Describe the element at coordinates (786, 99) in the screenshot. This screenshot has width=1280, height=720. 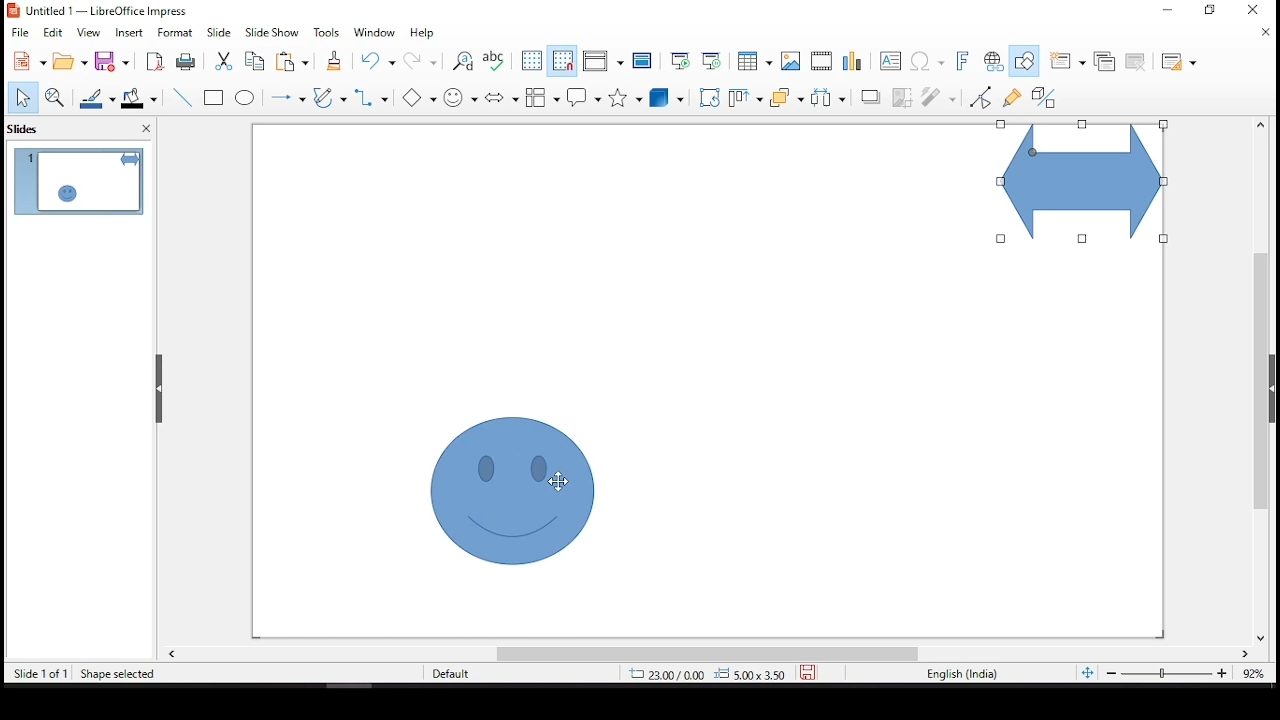
I see `arrange` at that location.